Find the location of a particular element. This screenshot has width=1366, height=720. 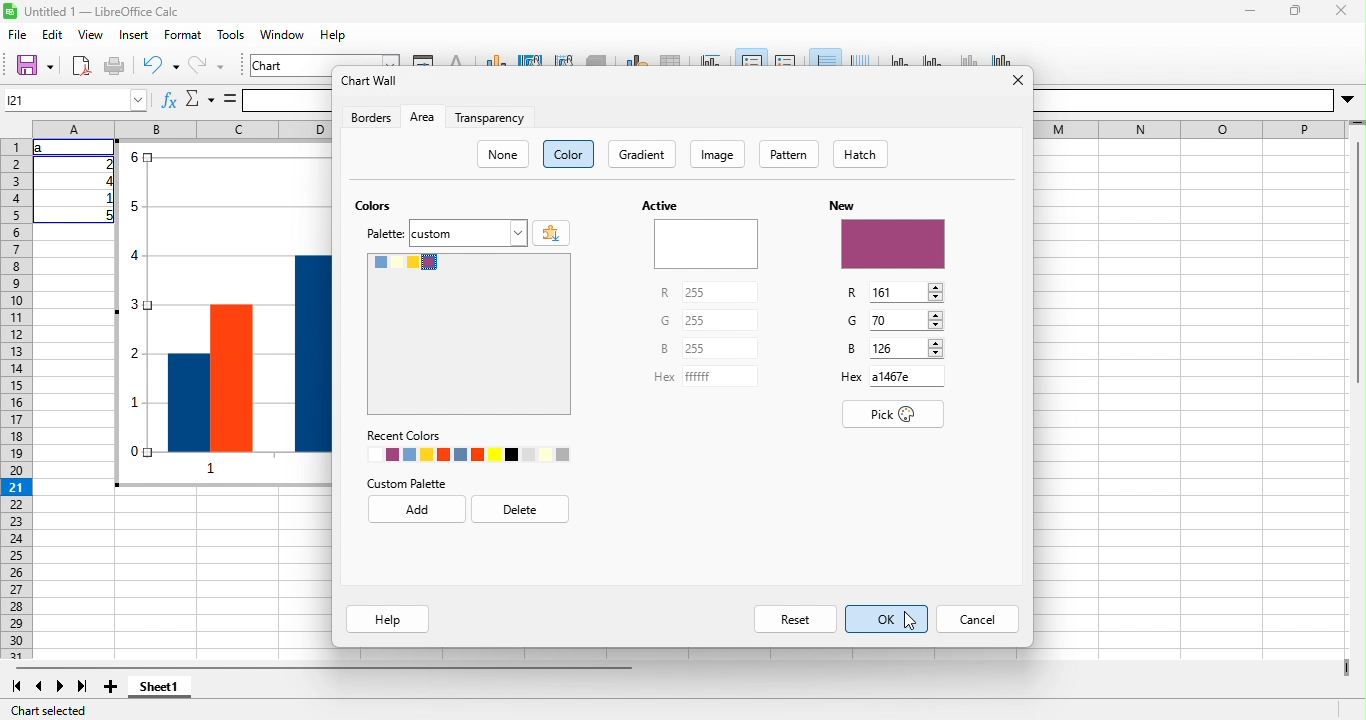

Input for Hex is located at coordinates (720, 376).